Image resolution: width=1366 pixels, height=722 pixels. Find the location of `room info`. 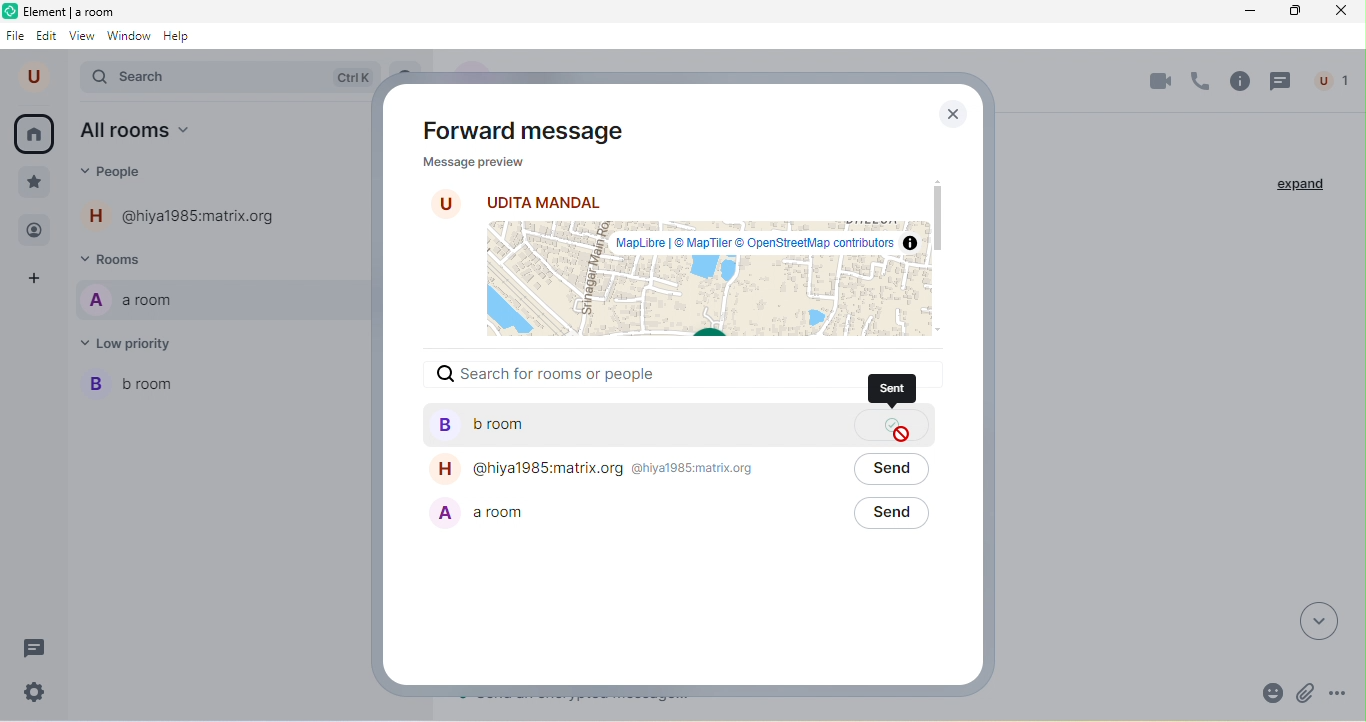

room info is located at coordinates (1240, 80).